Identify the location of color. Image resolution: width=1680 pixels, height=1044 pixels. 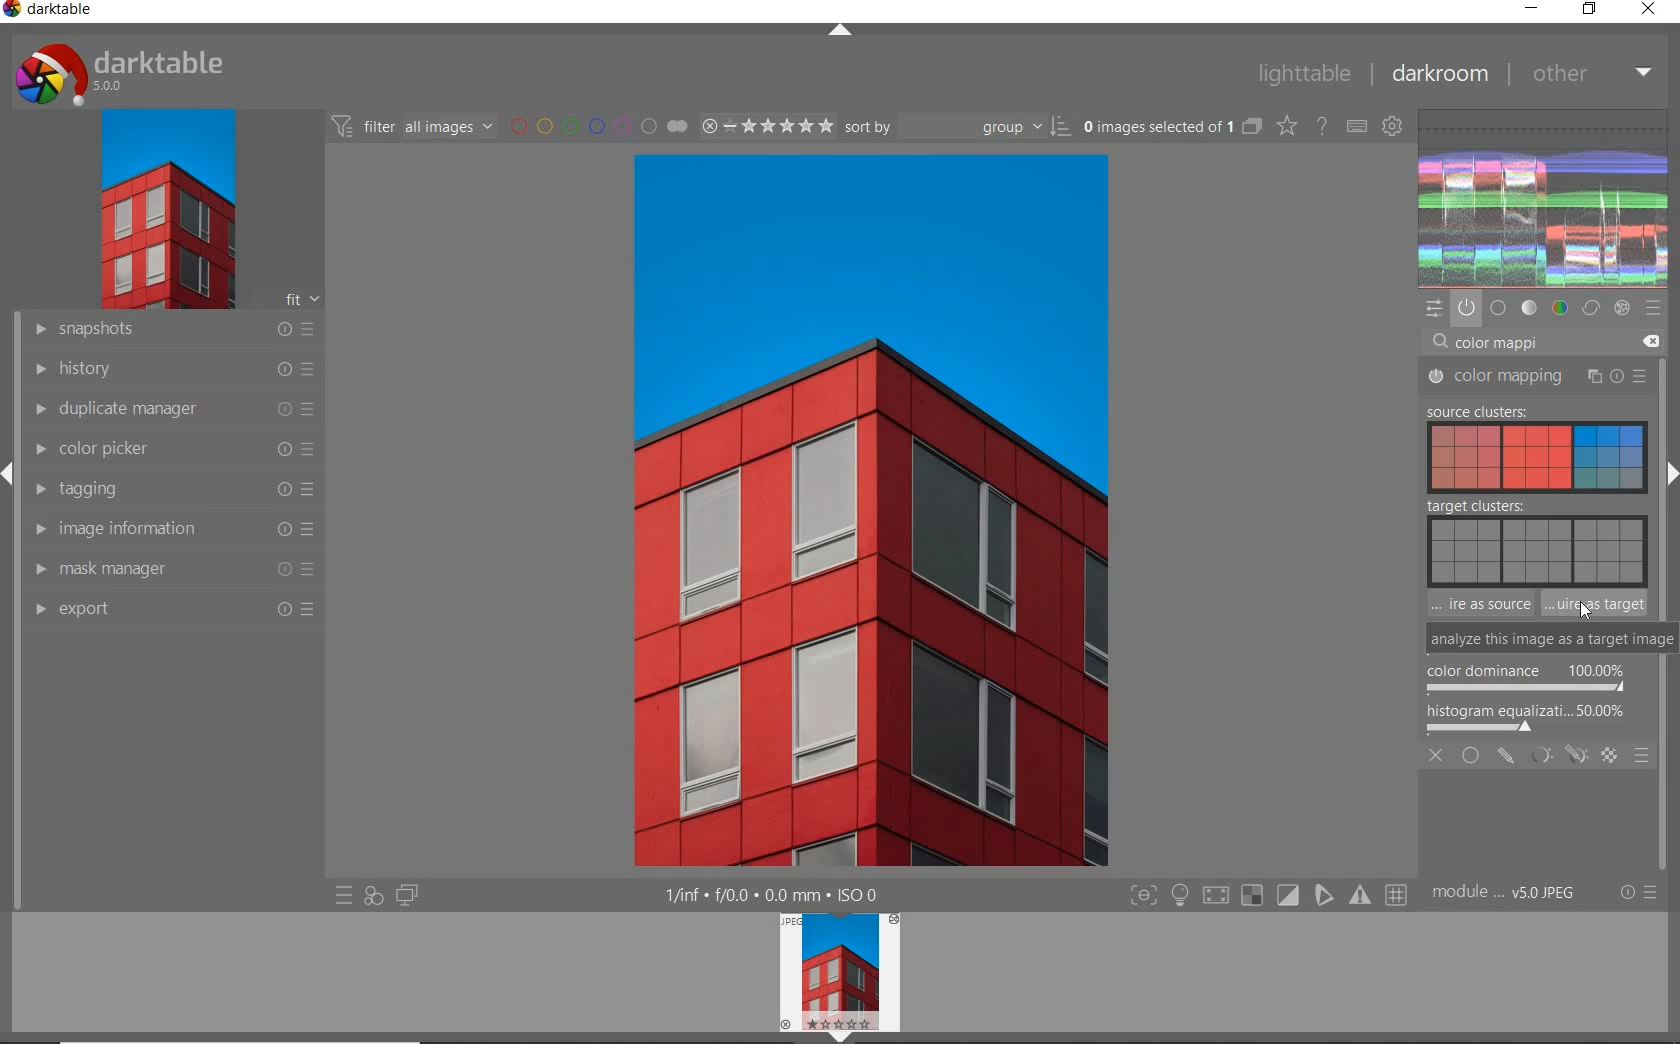
(1559, 310).